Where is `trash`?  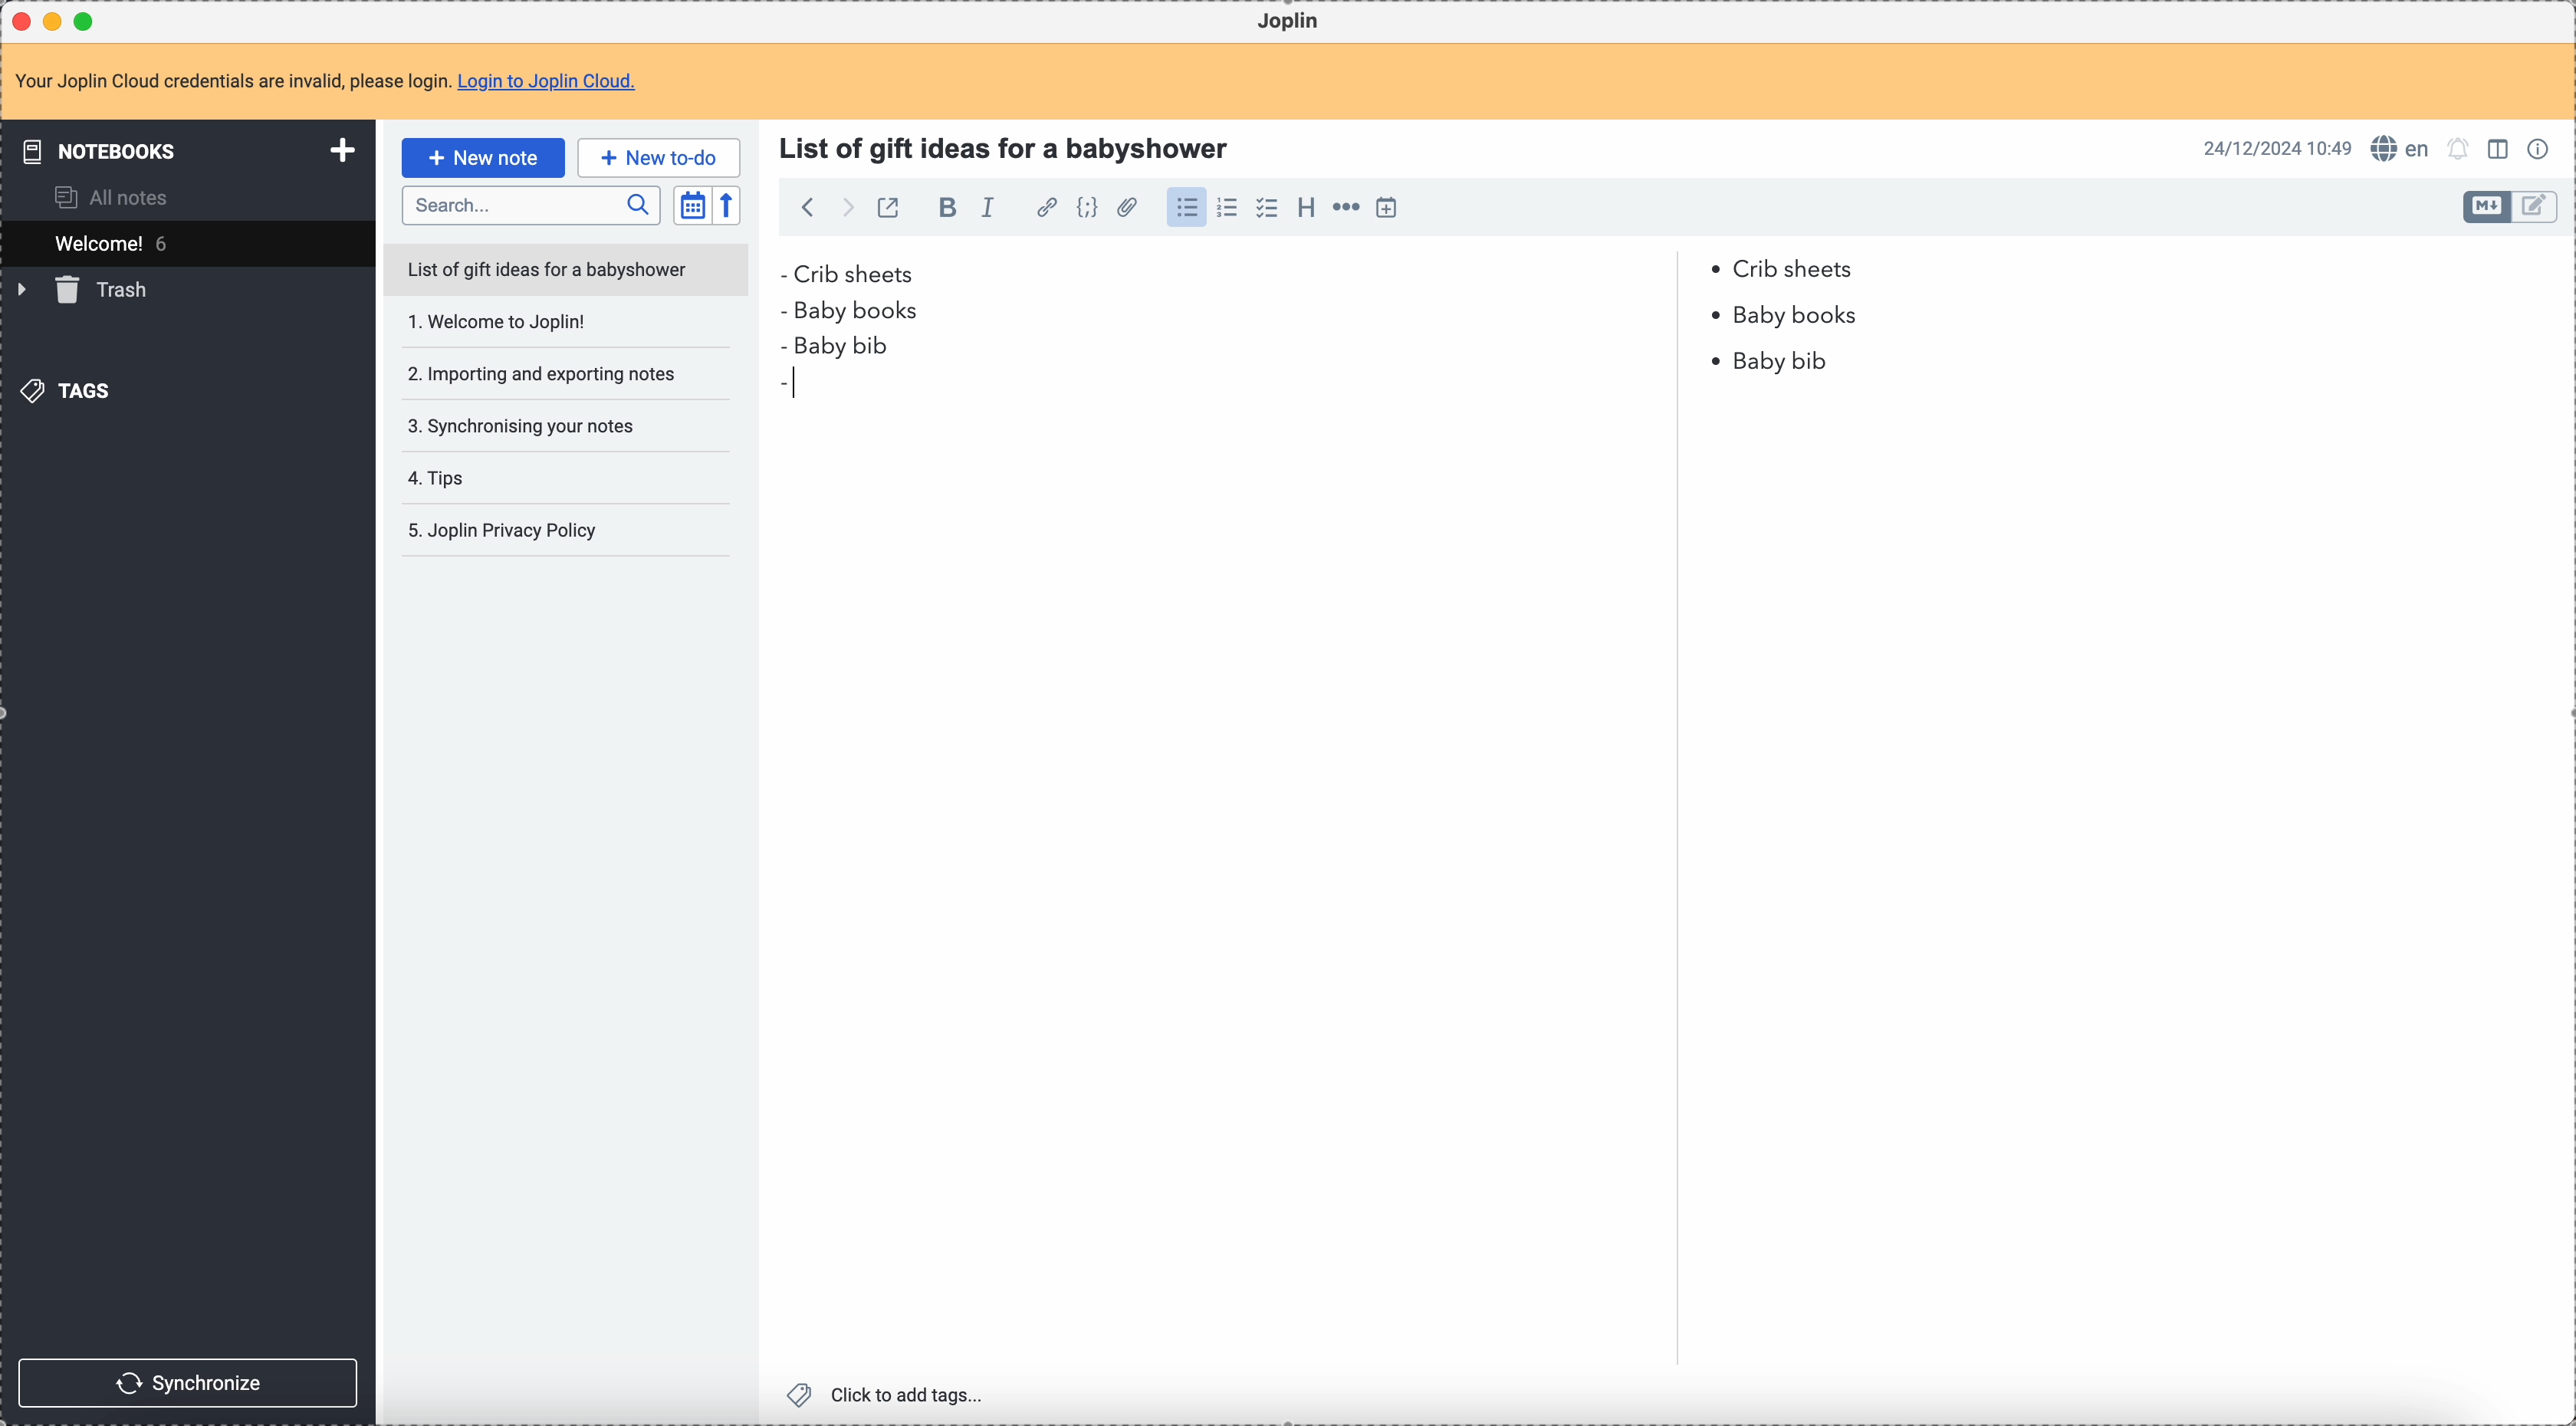
trash is located at coordinates (87, 292).